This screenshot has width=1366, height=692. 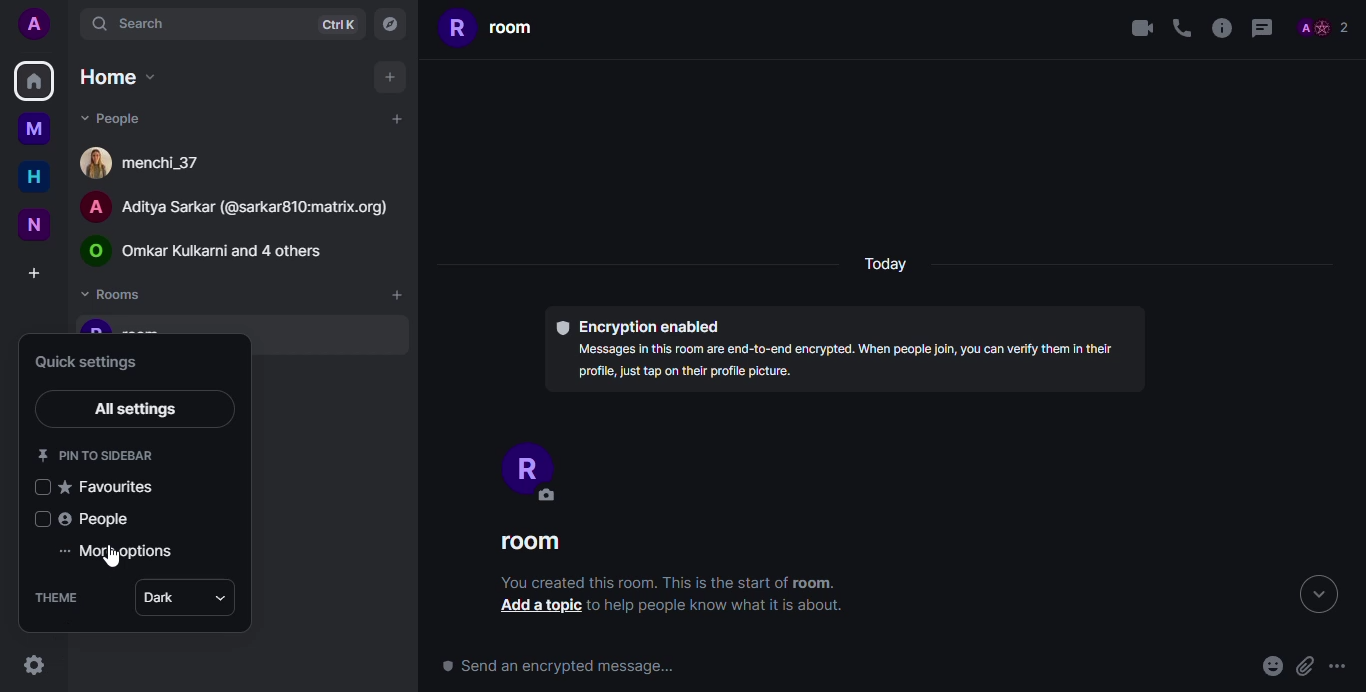 I want to click on cursor, so click(x=113, y=561).